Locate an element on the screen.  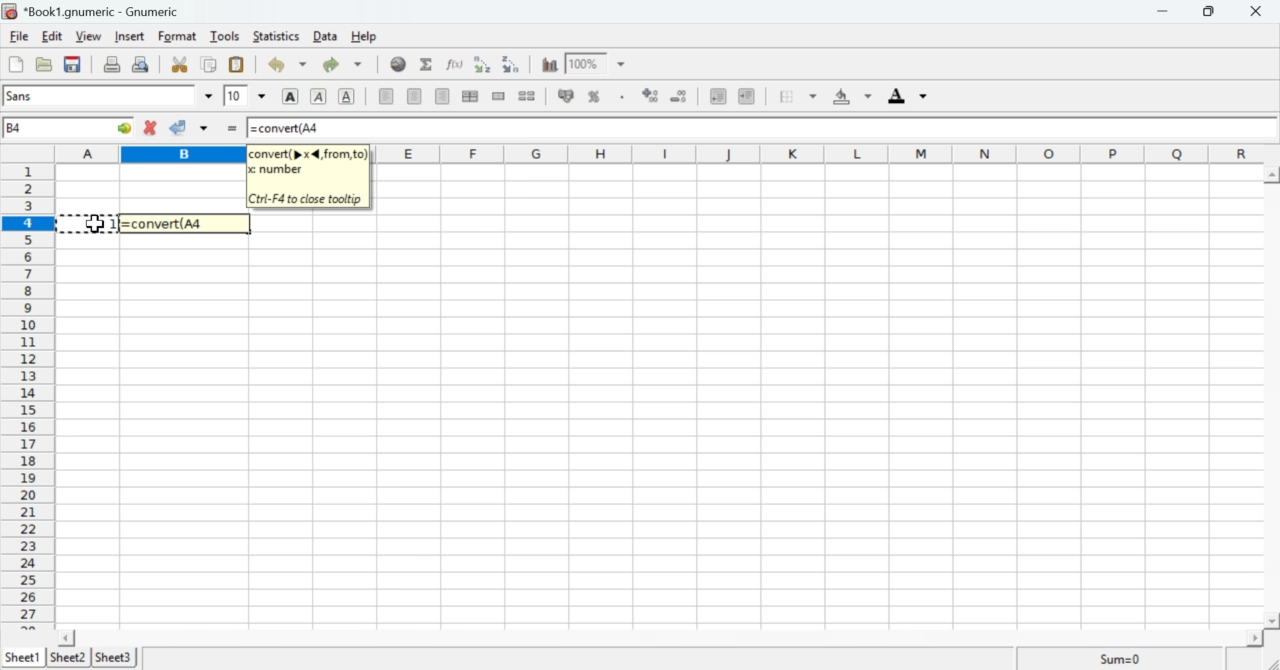
Alphabets row is located at coordinates (661, 152).